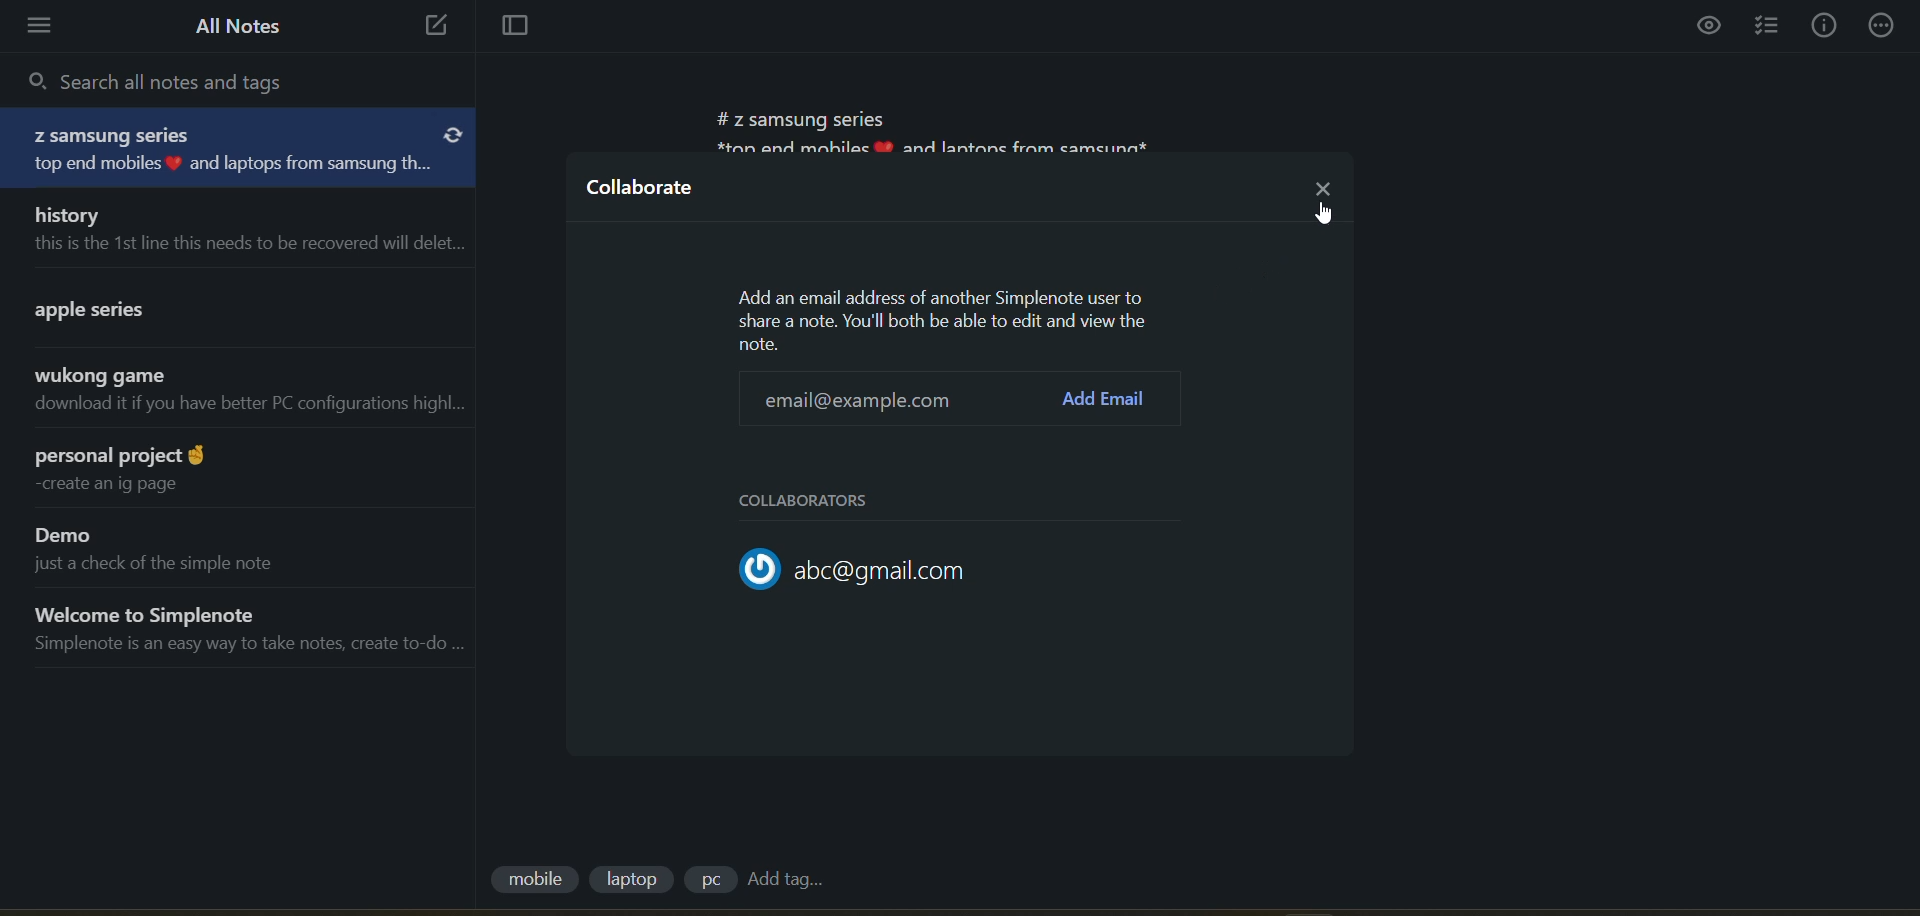  Describe the element at coordinates (240, 629) in the screenshot. I see `note title and preview` at that location.